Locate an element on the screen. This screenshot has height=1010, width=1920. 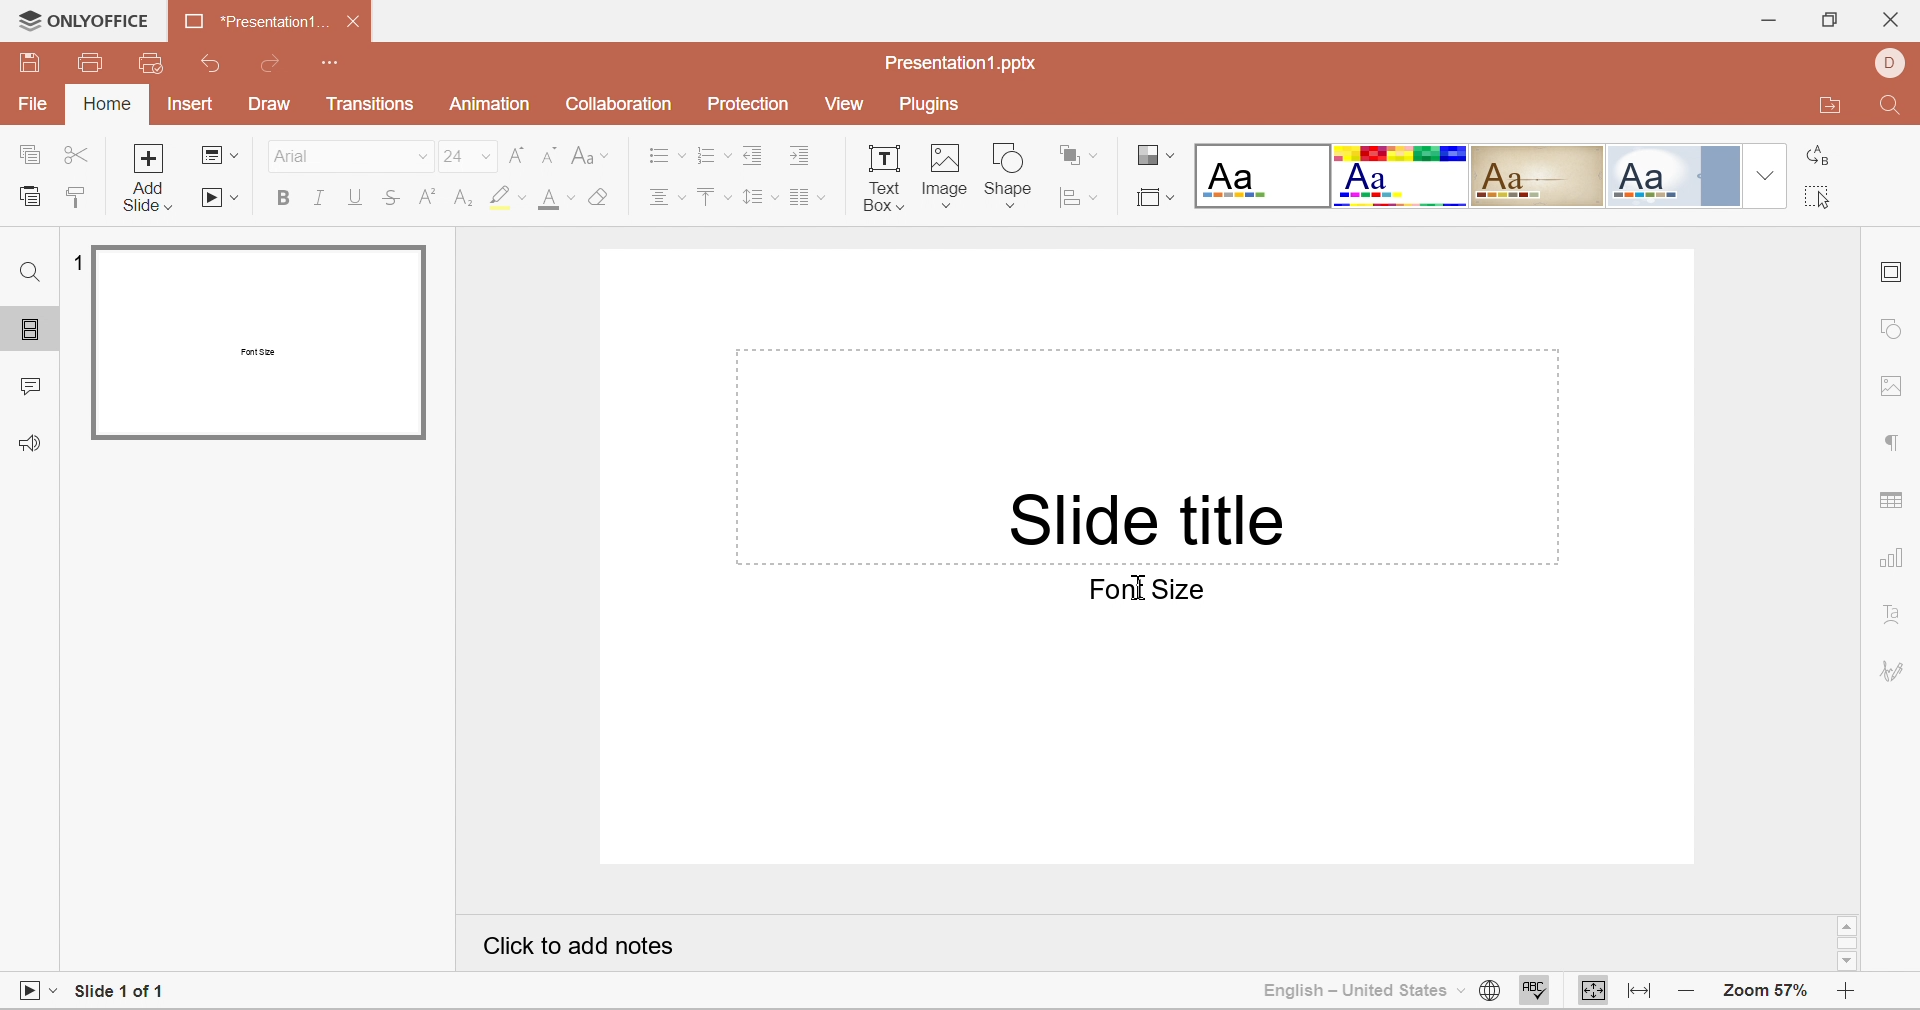
24 is located at coordinates (453, 158).